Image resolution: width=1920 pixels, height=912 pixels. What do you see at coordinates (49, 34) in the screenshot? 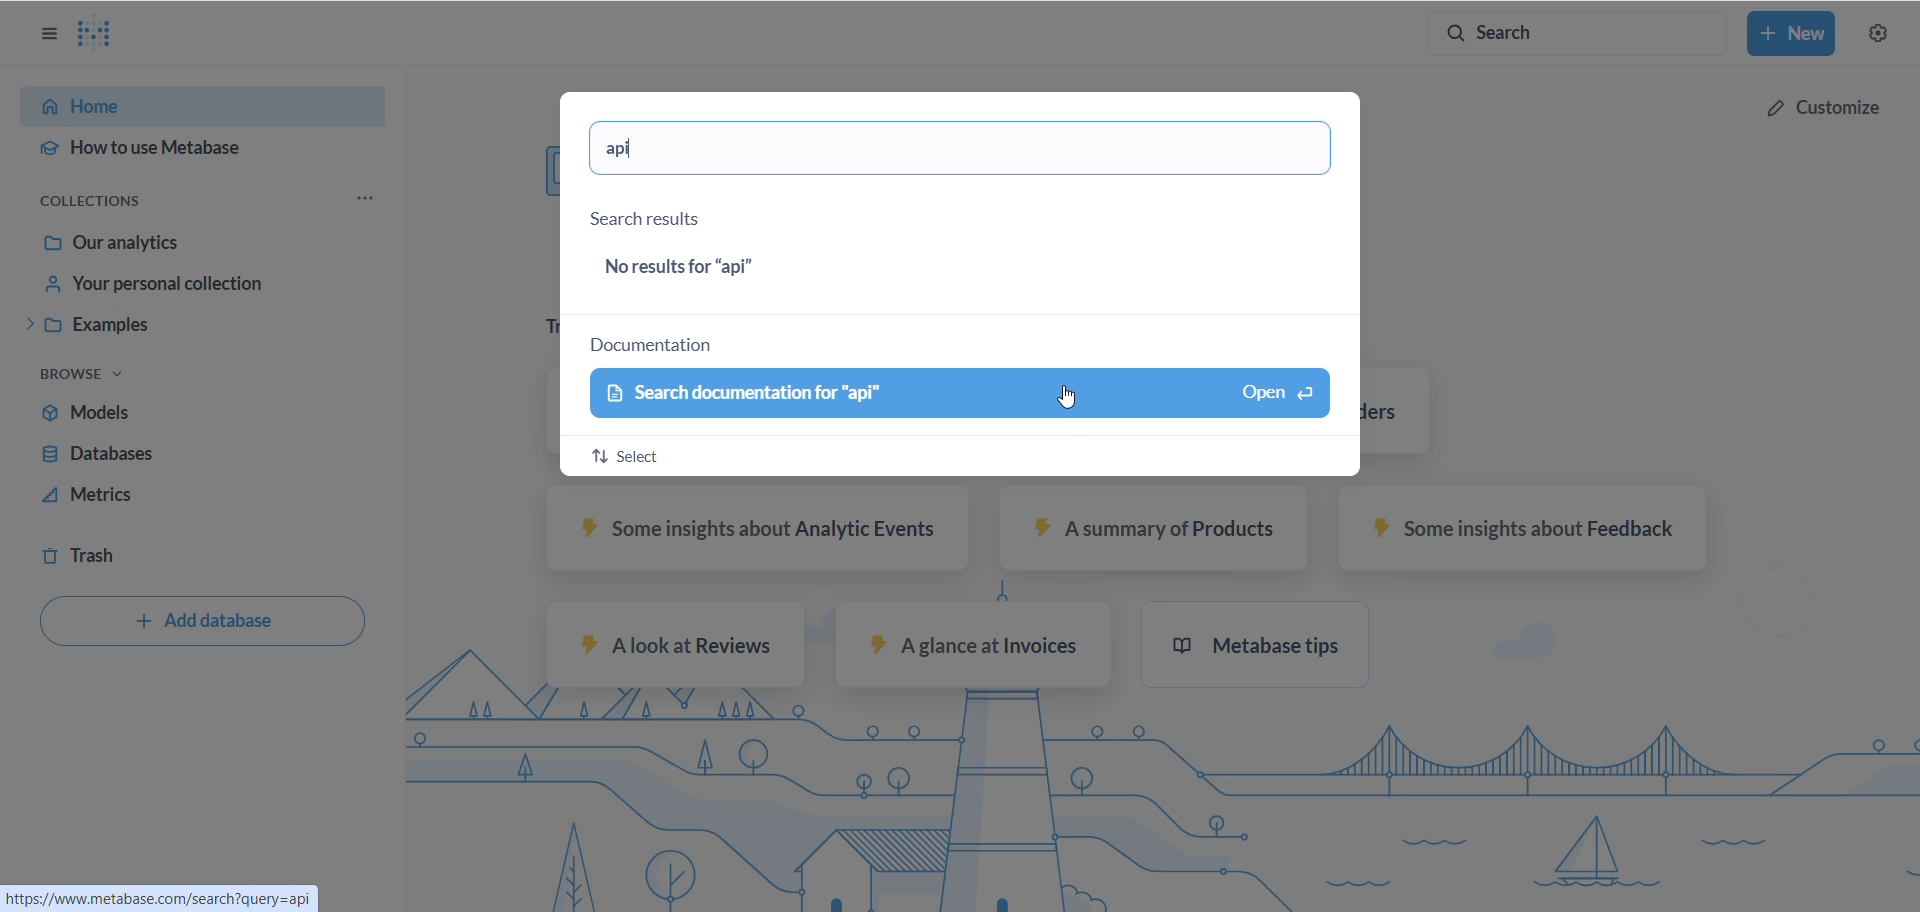
I see `OPTIONS` at bounding box center [49, 34].